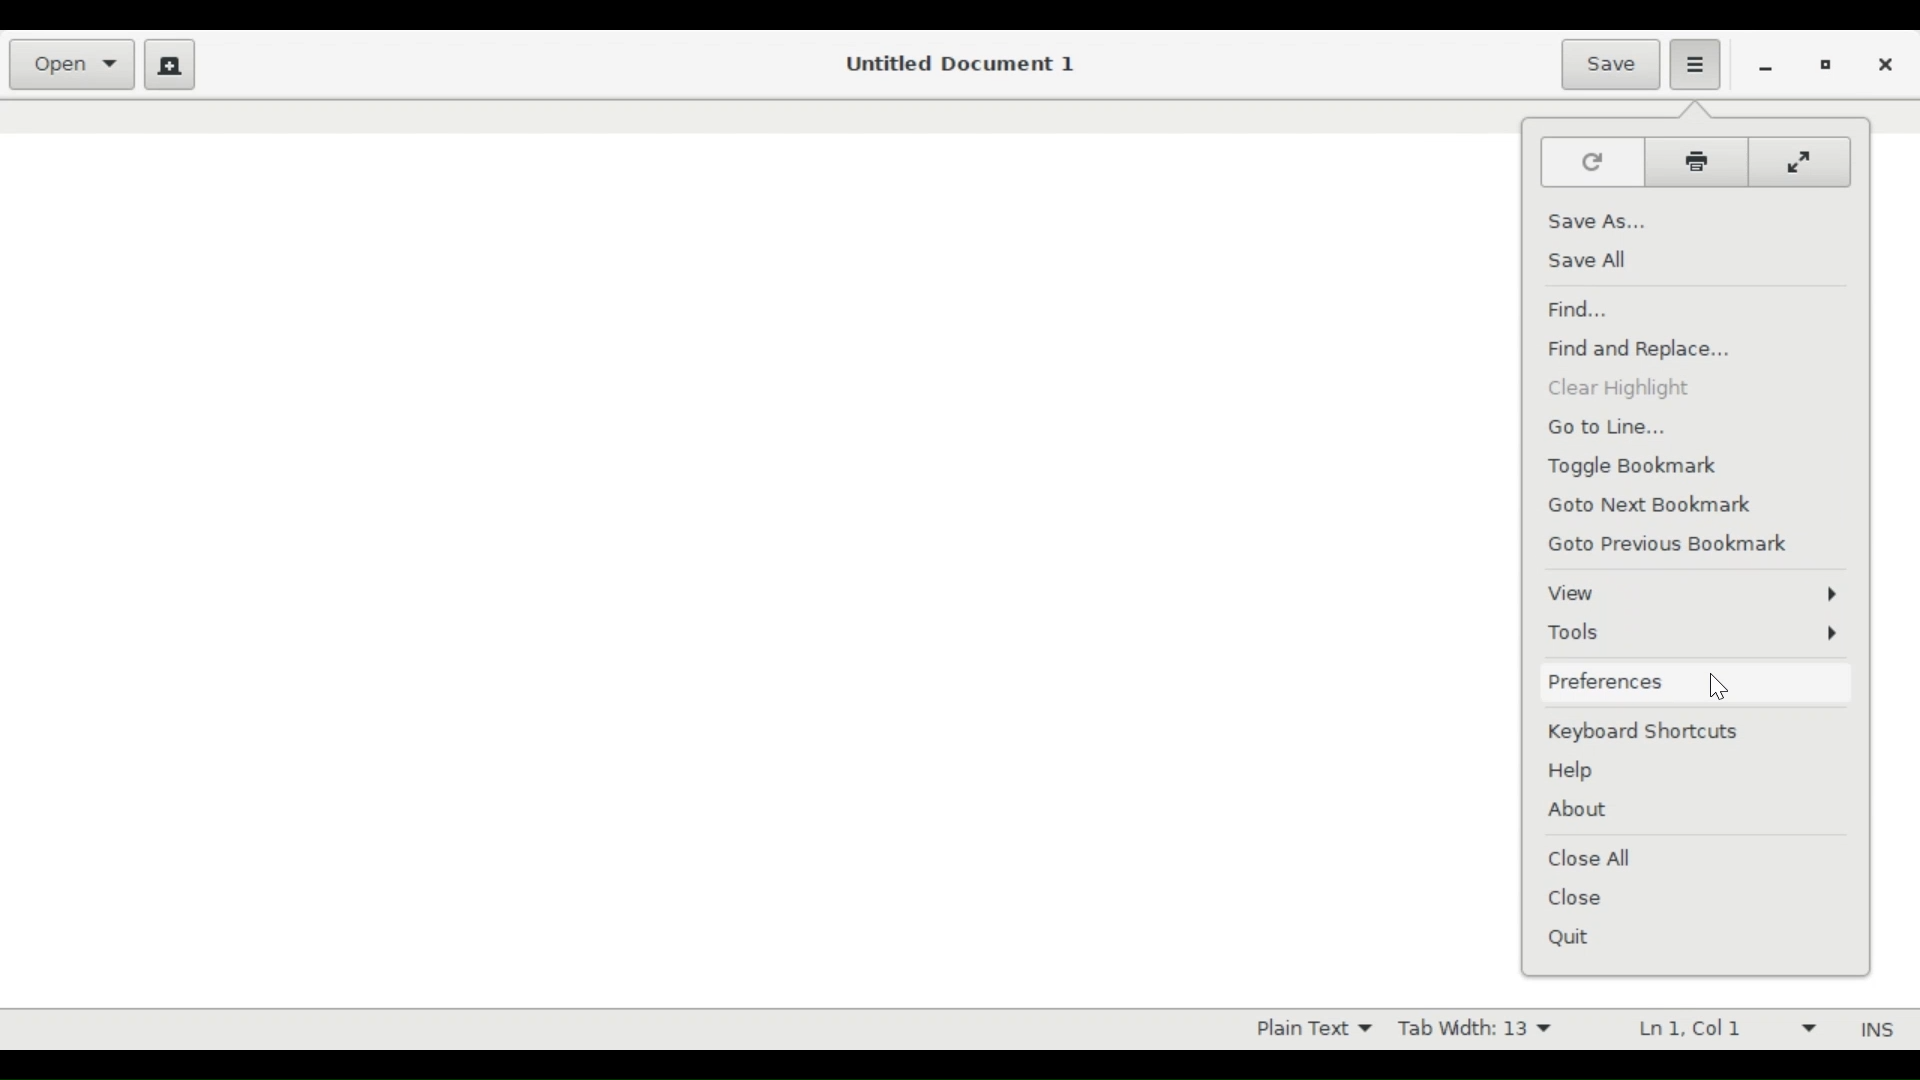 Image resolution: width=1920 pixels, height=1080 pixels. Describe the element at coordinates (1484, 1027) in the screenshot. I see `Tab Width 13` at that location.